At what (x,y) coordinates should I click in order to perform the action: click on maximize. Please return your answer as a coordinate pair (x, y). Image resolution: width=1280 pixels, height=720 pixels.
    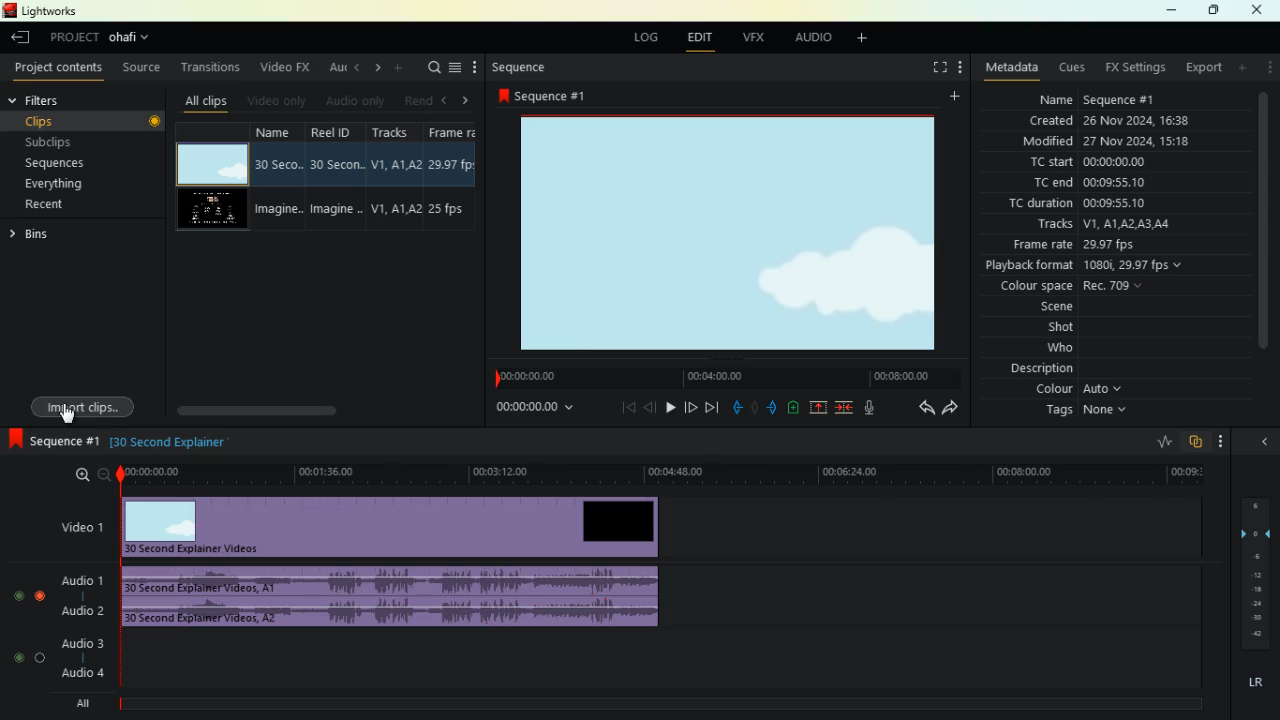
    Looking at the image, I should click on (1214, 10).